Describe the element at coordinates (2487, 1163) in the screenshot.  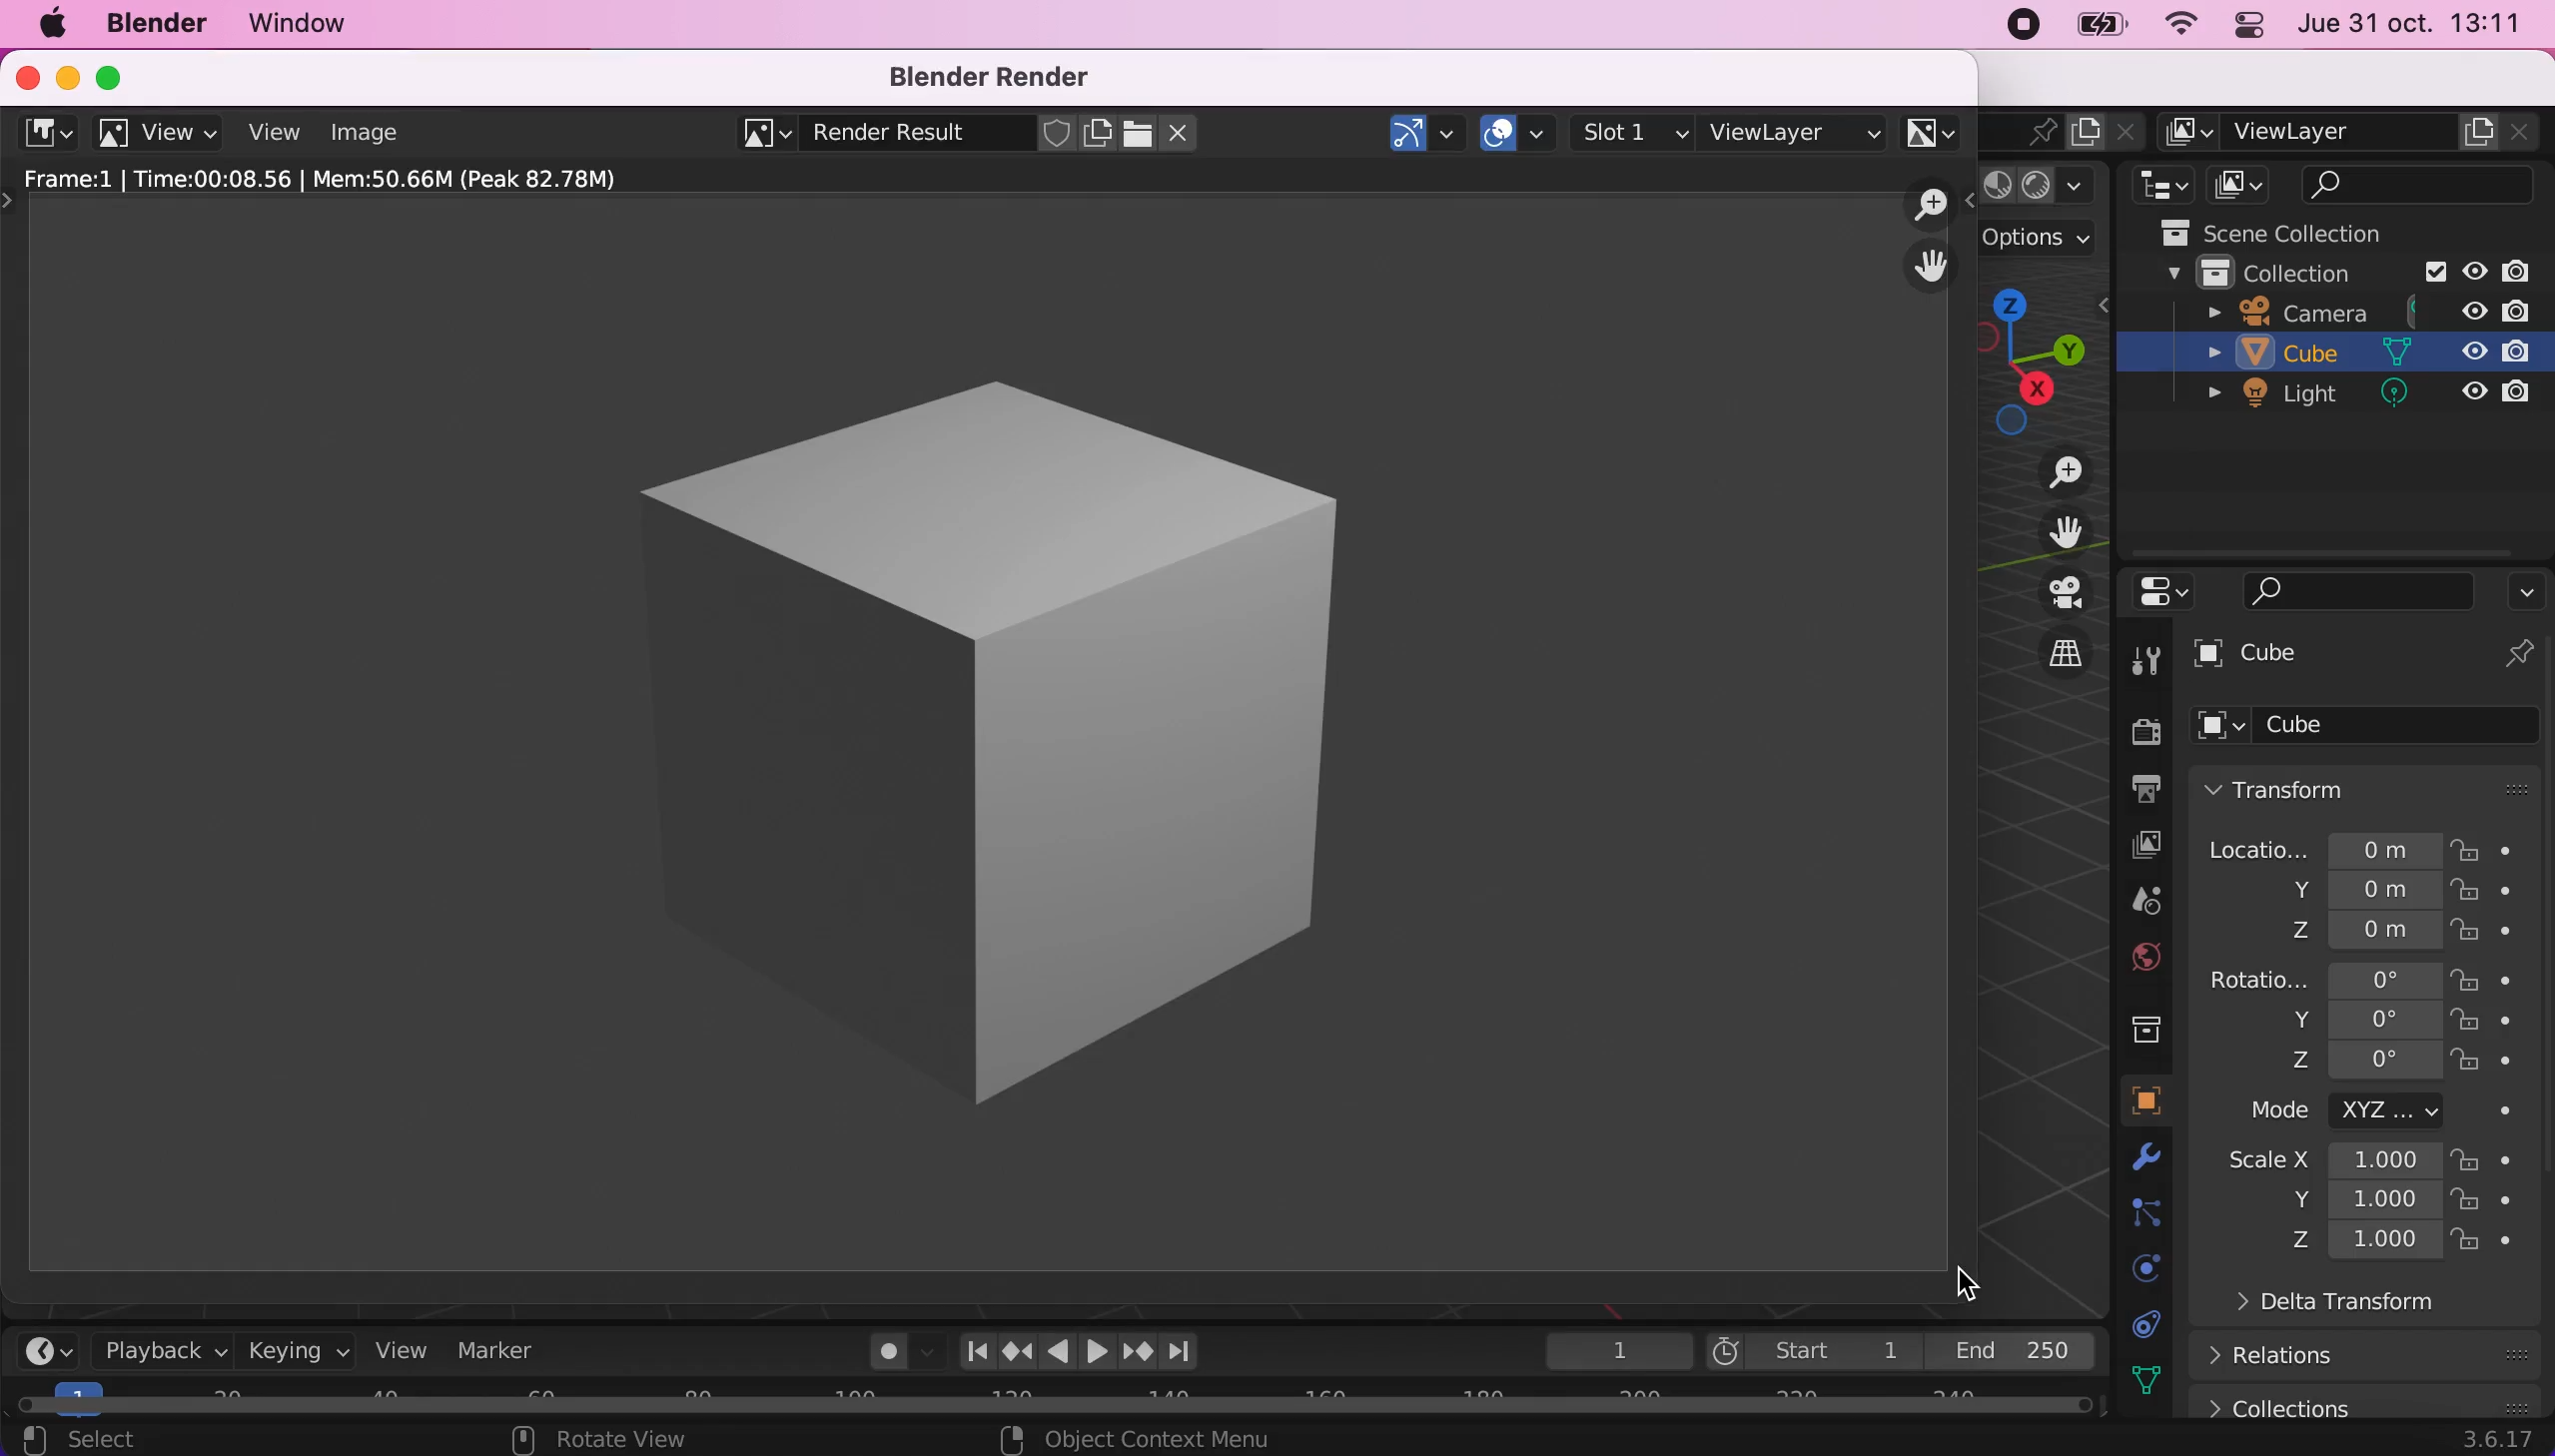
I see `lock` at that location.